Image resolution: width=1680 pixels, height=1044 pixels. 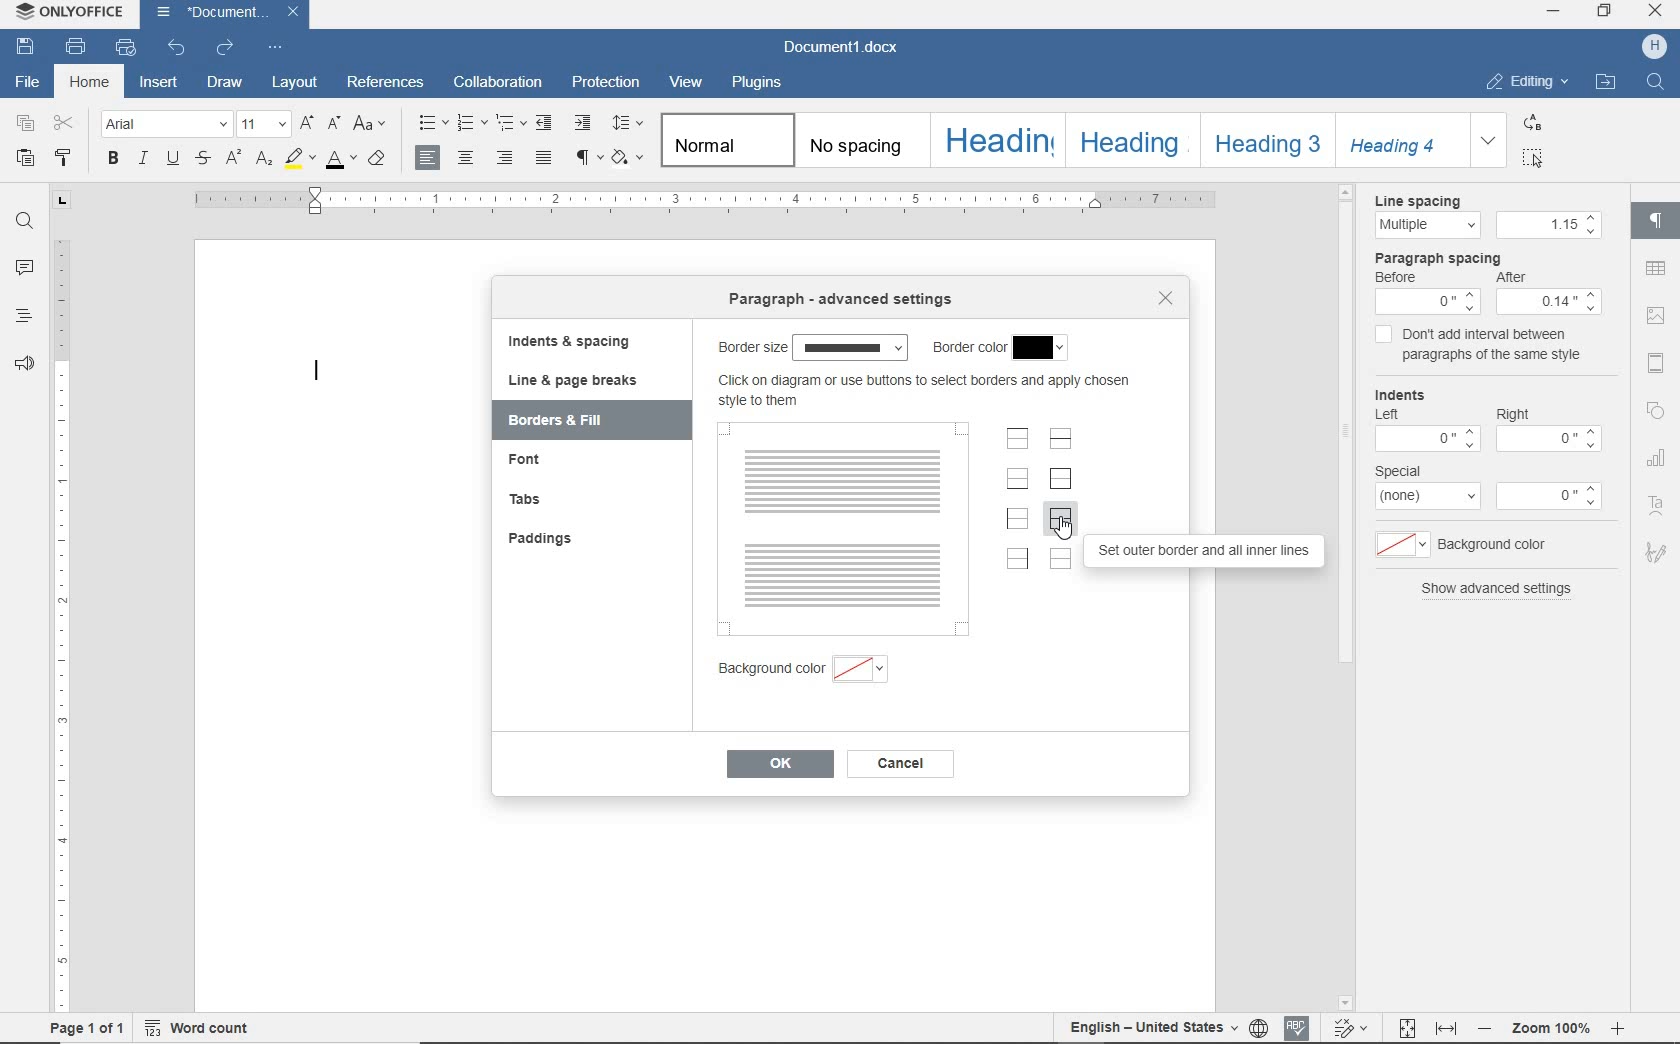 I want to click on paste, so click(x=25, y=158).